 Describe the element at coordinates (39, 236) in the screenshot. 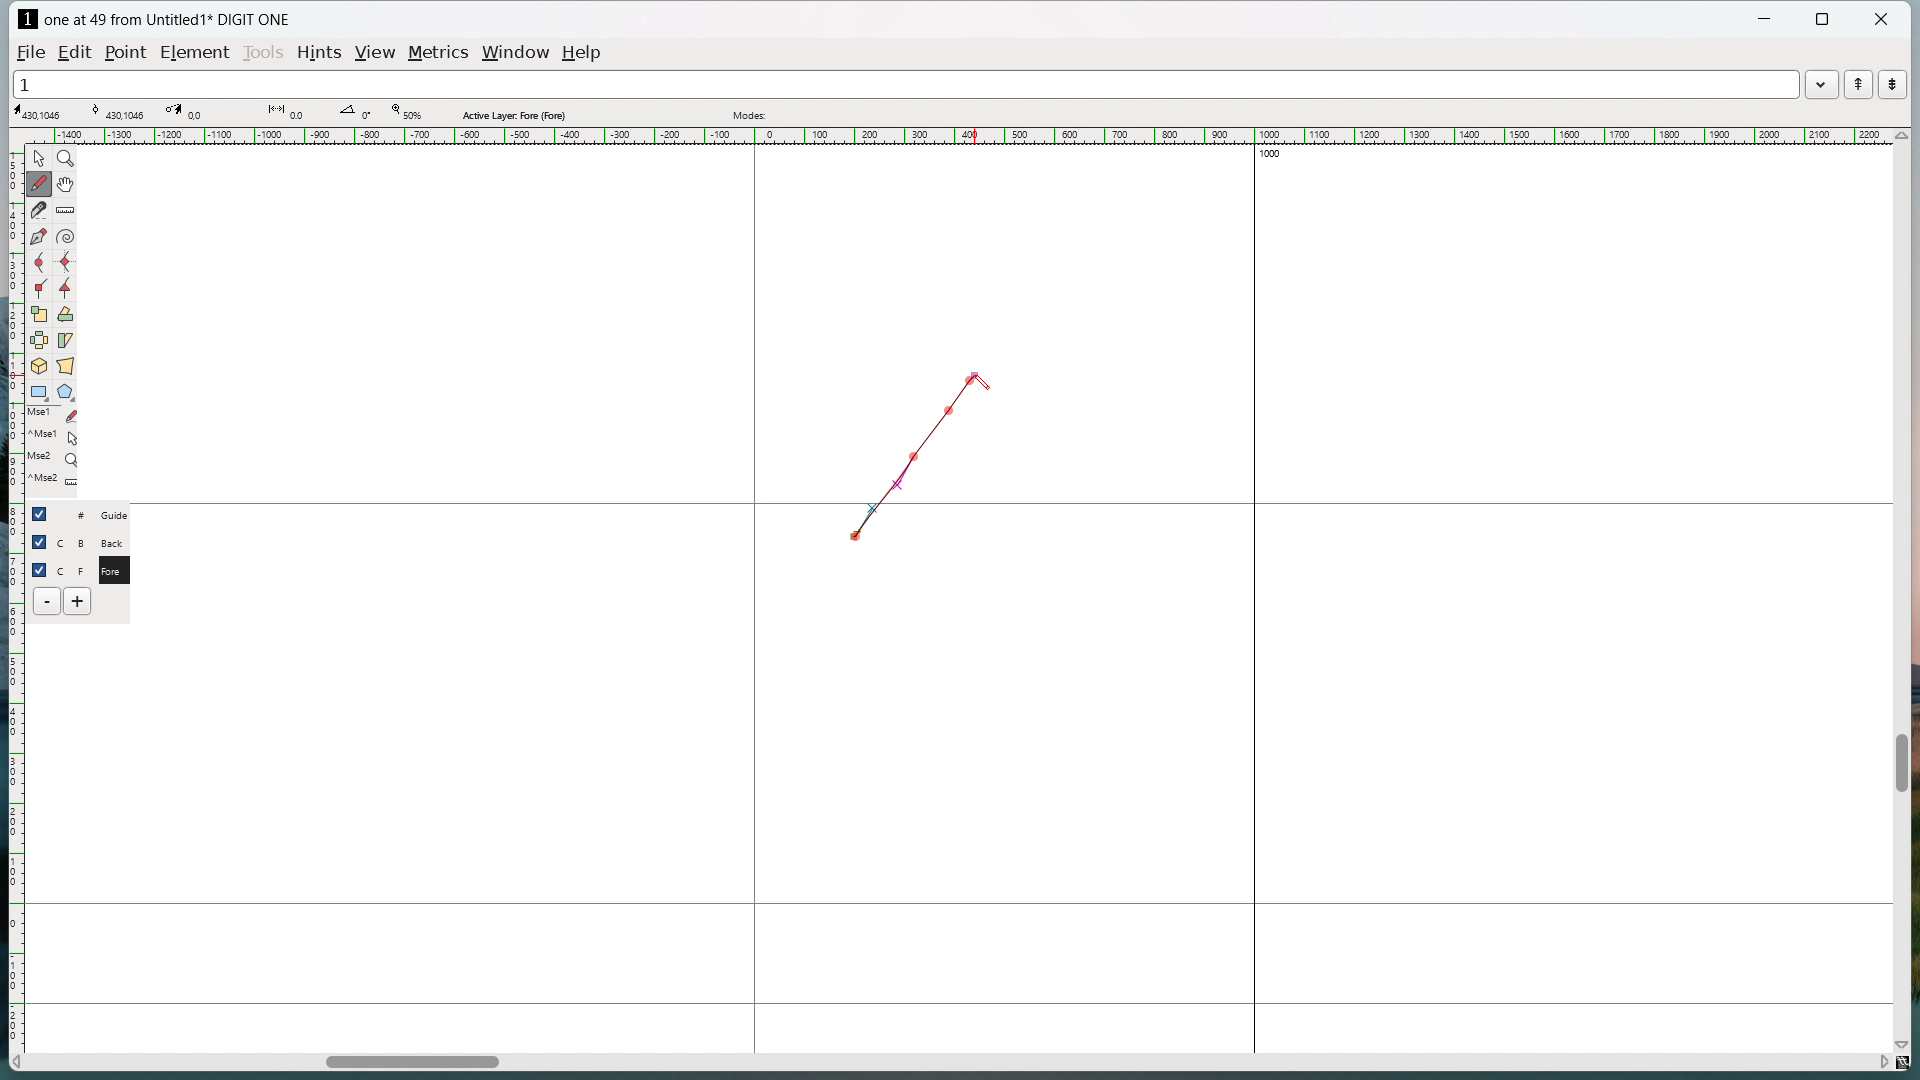

I see `add a point then drag out its control points` at that location.